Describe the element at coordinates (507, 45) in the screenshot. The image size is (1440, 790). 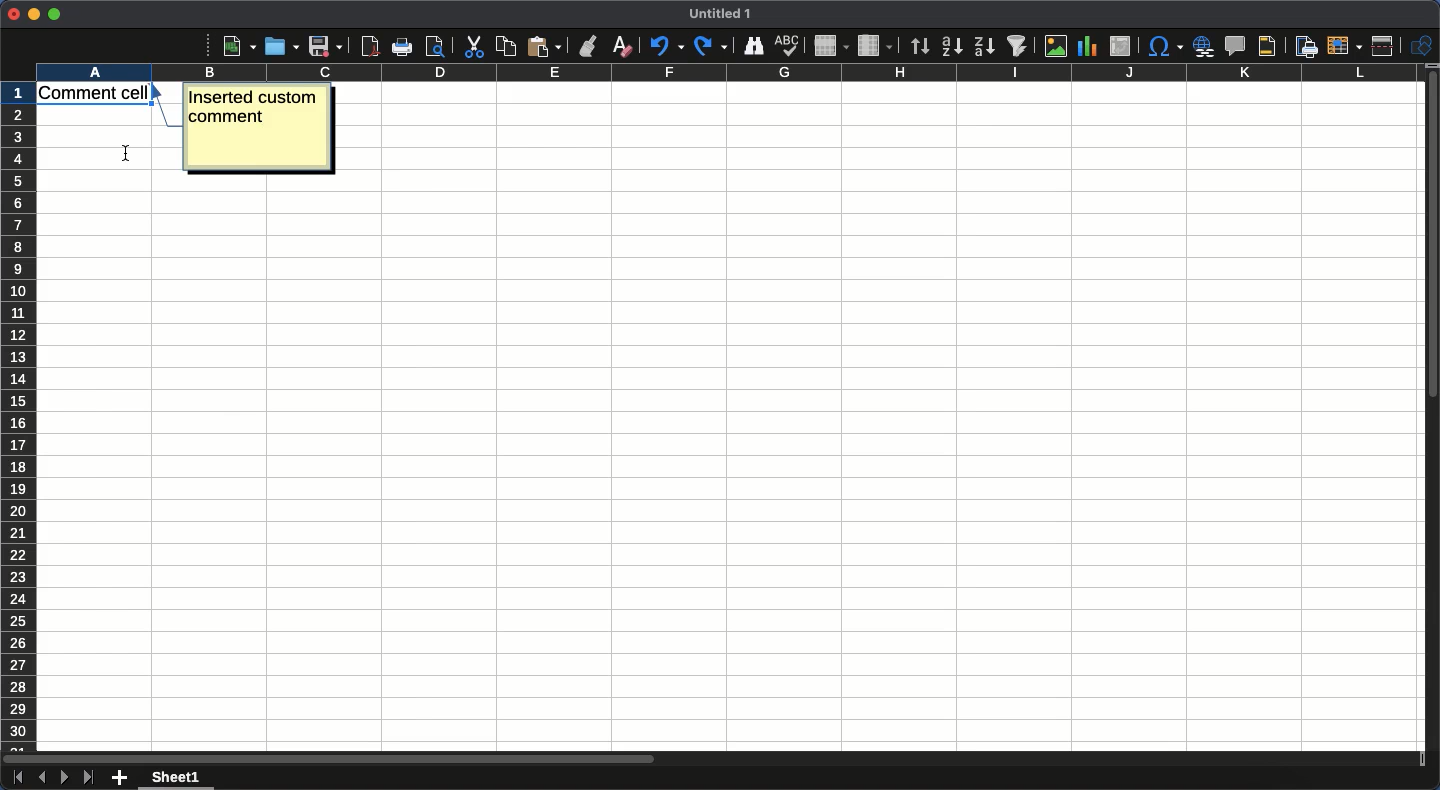
I see `Copy` at that location.